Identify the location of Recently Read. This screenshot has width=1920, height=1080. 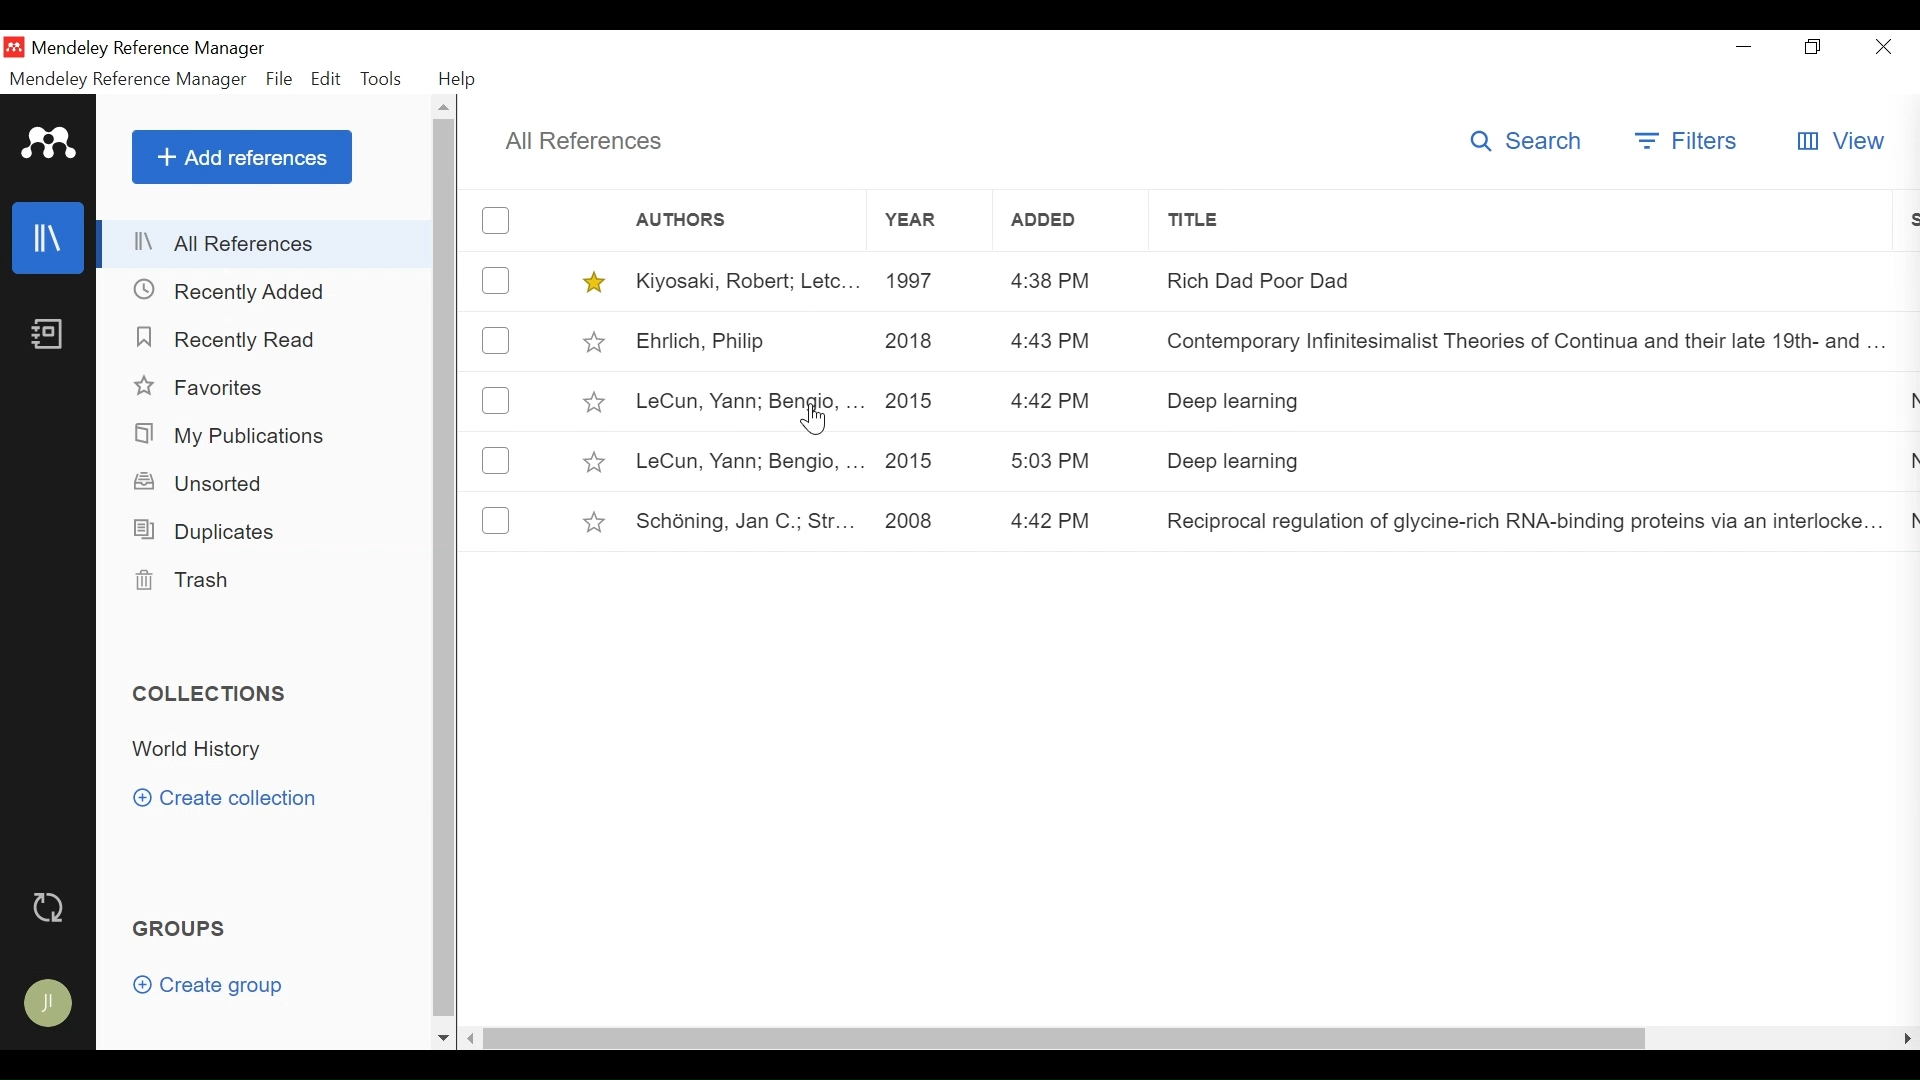
(230, 339).